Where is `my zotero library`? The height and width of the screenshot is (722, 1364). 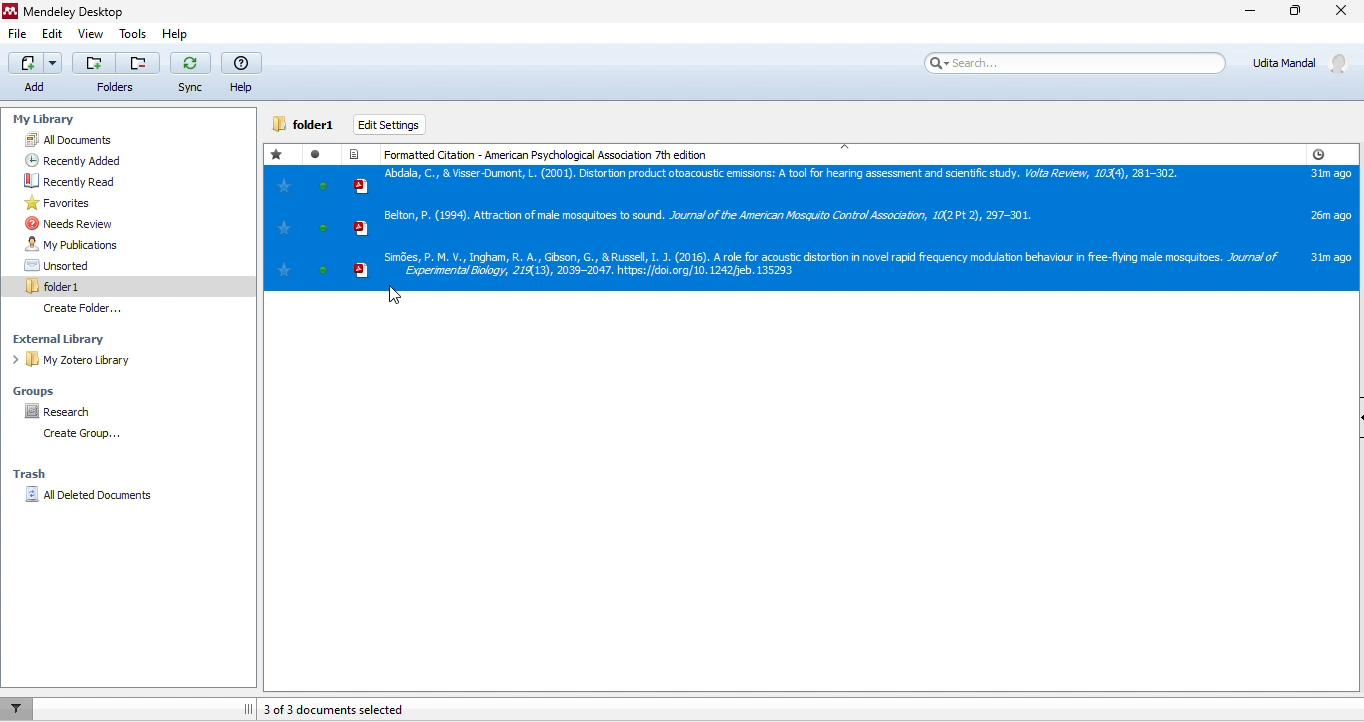
my zotero library is located at coordinates (97, 360).